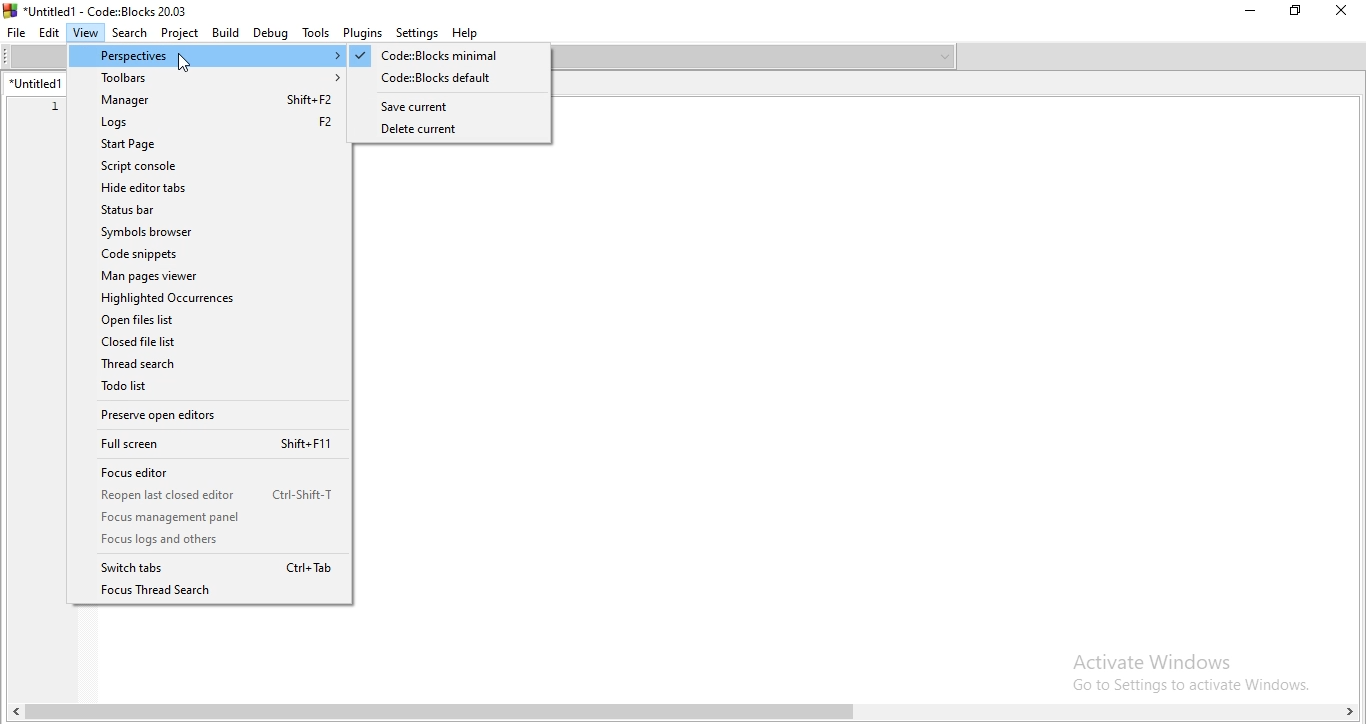 The image size is (1366, 724). I want to click on , so click(1193, 675).